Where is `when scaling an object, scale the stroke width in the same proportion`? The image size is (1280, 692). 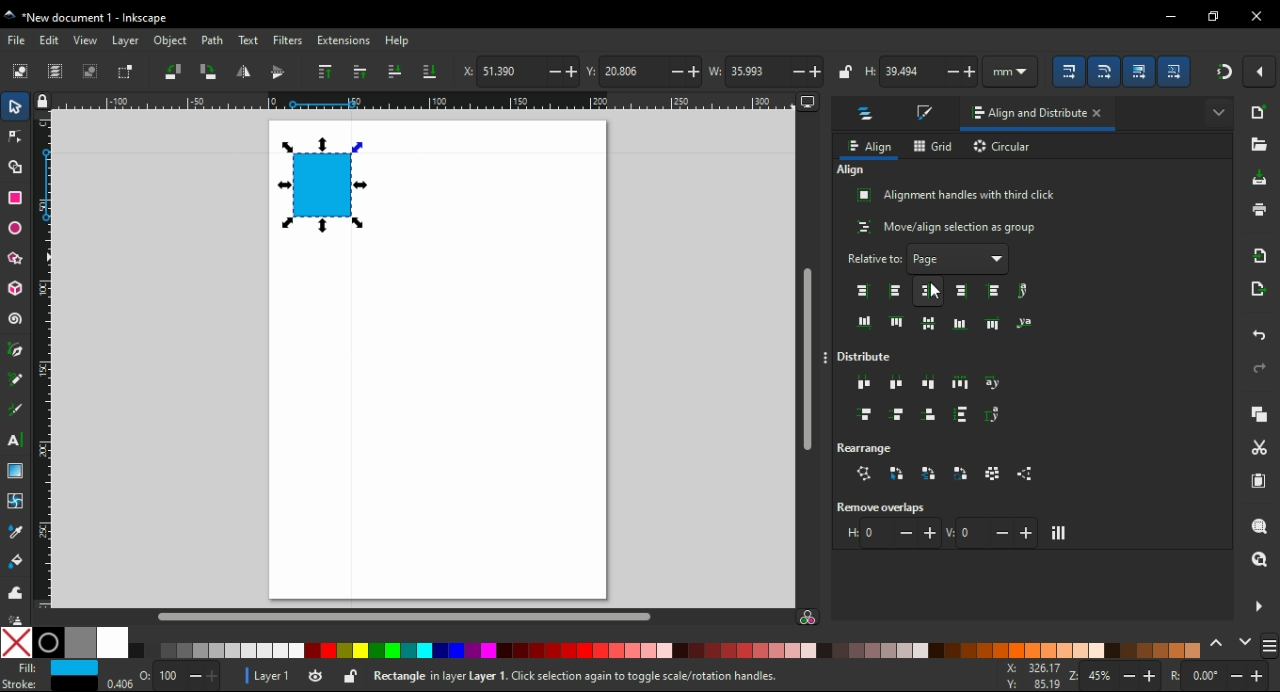
when scaling an object, scale the stroke width in the same proportion is located at coordinates (1072, 71).